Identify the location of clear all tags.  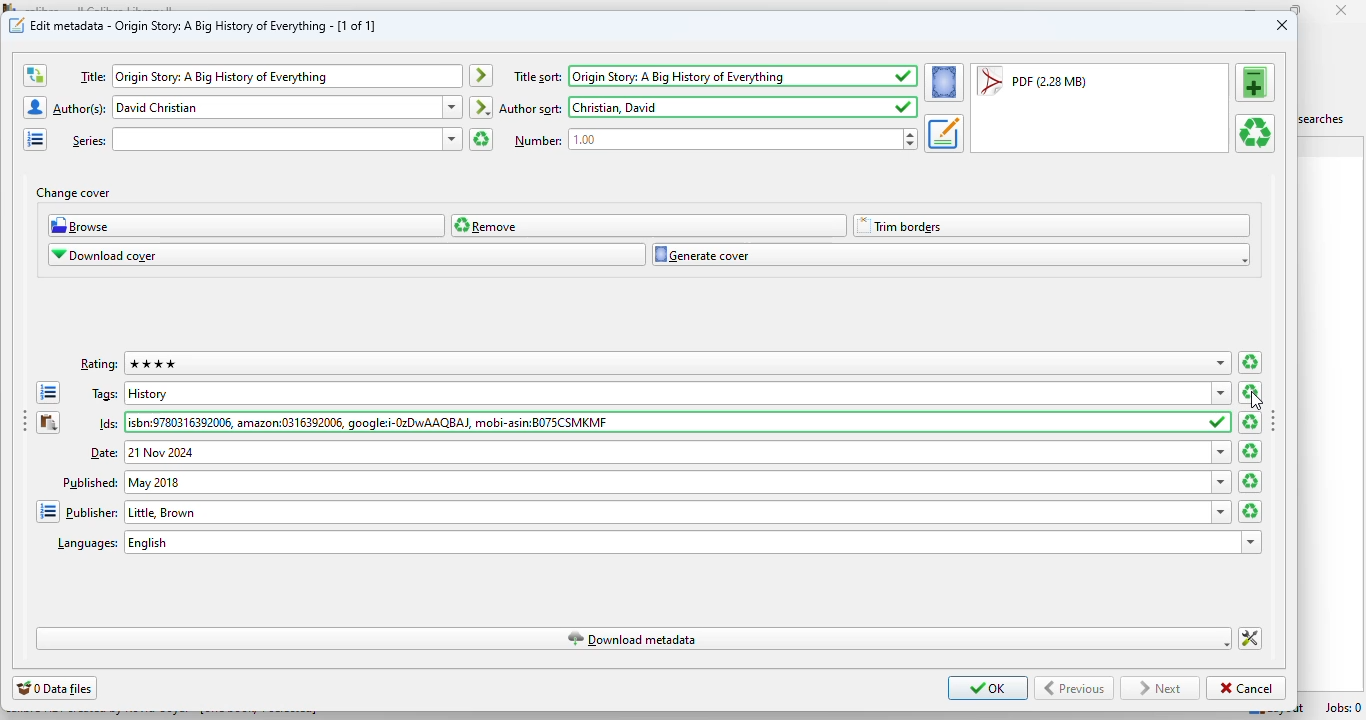
(1252, 391).